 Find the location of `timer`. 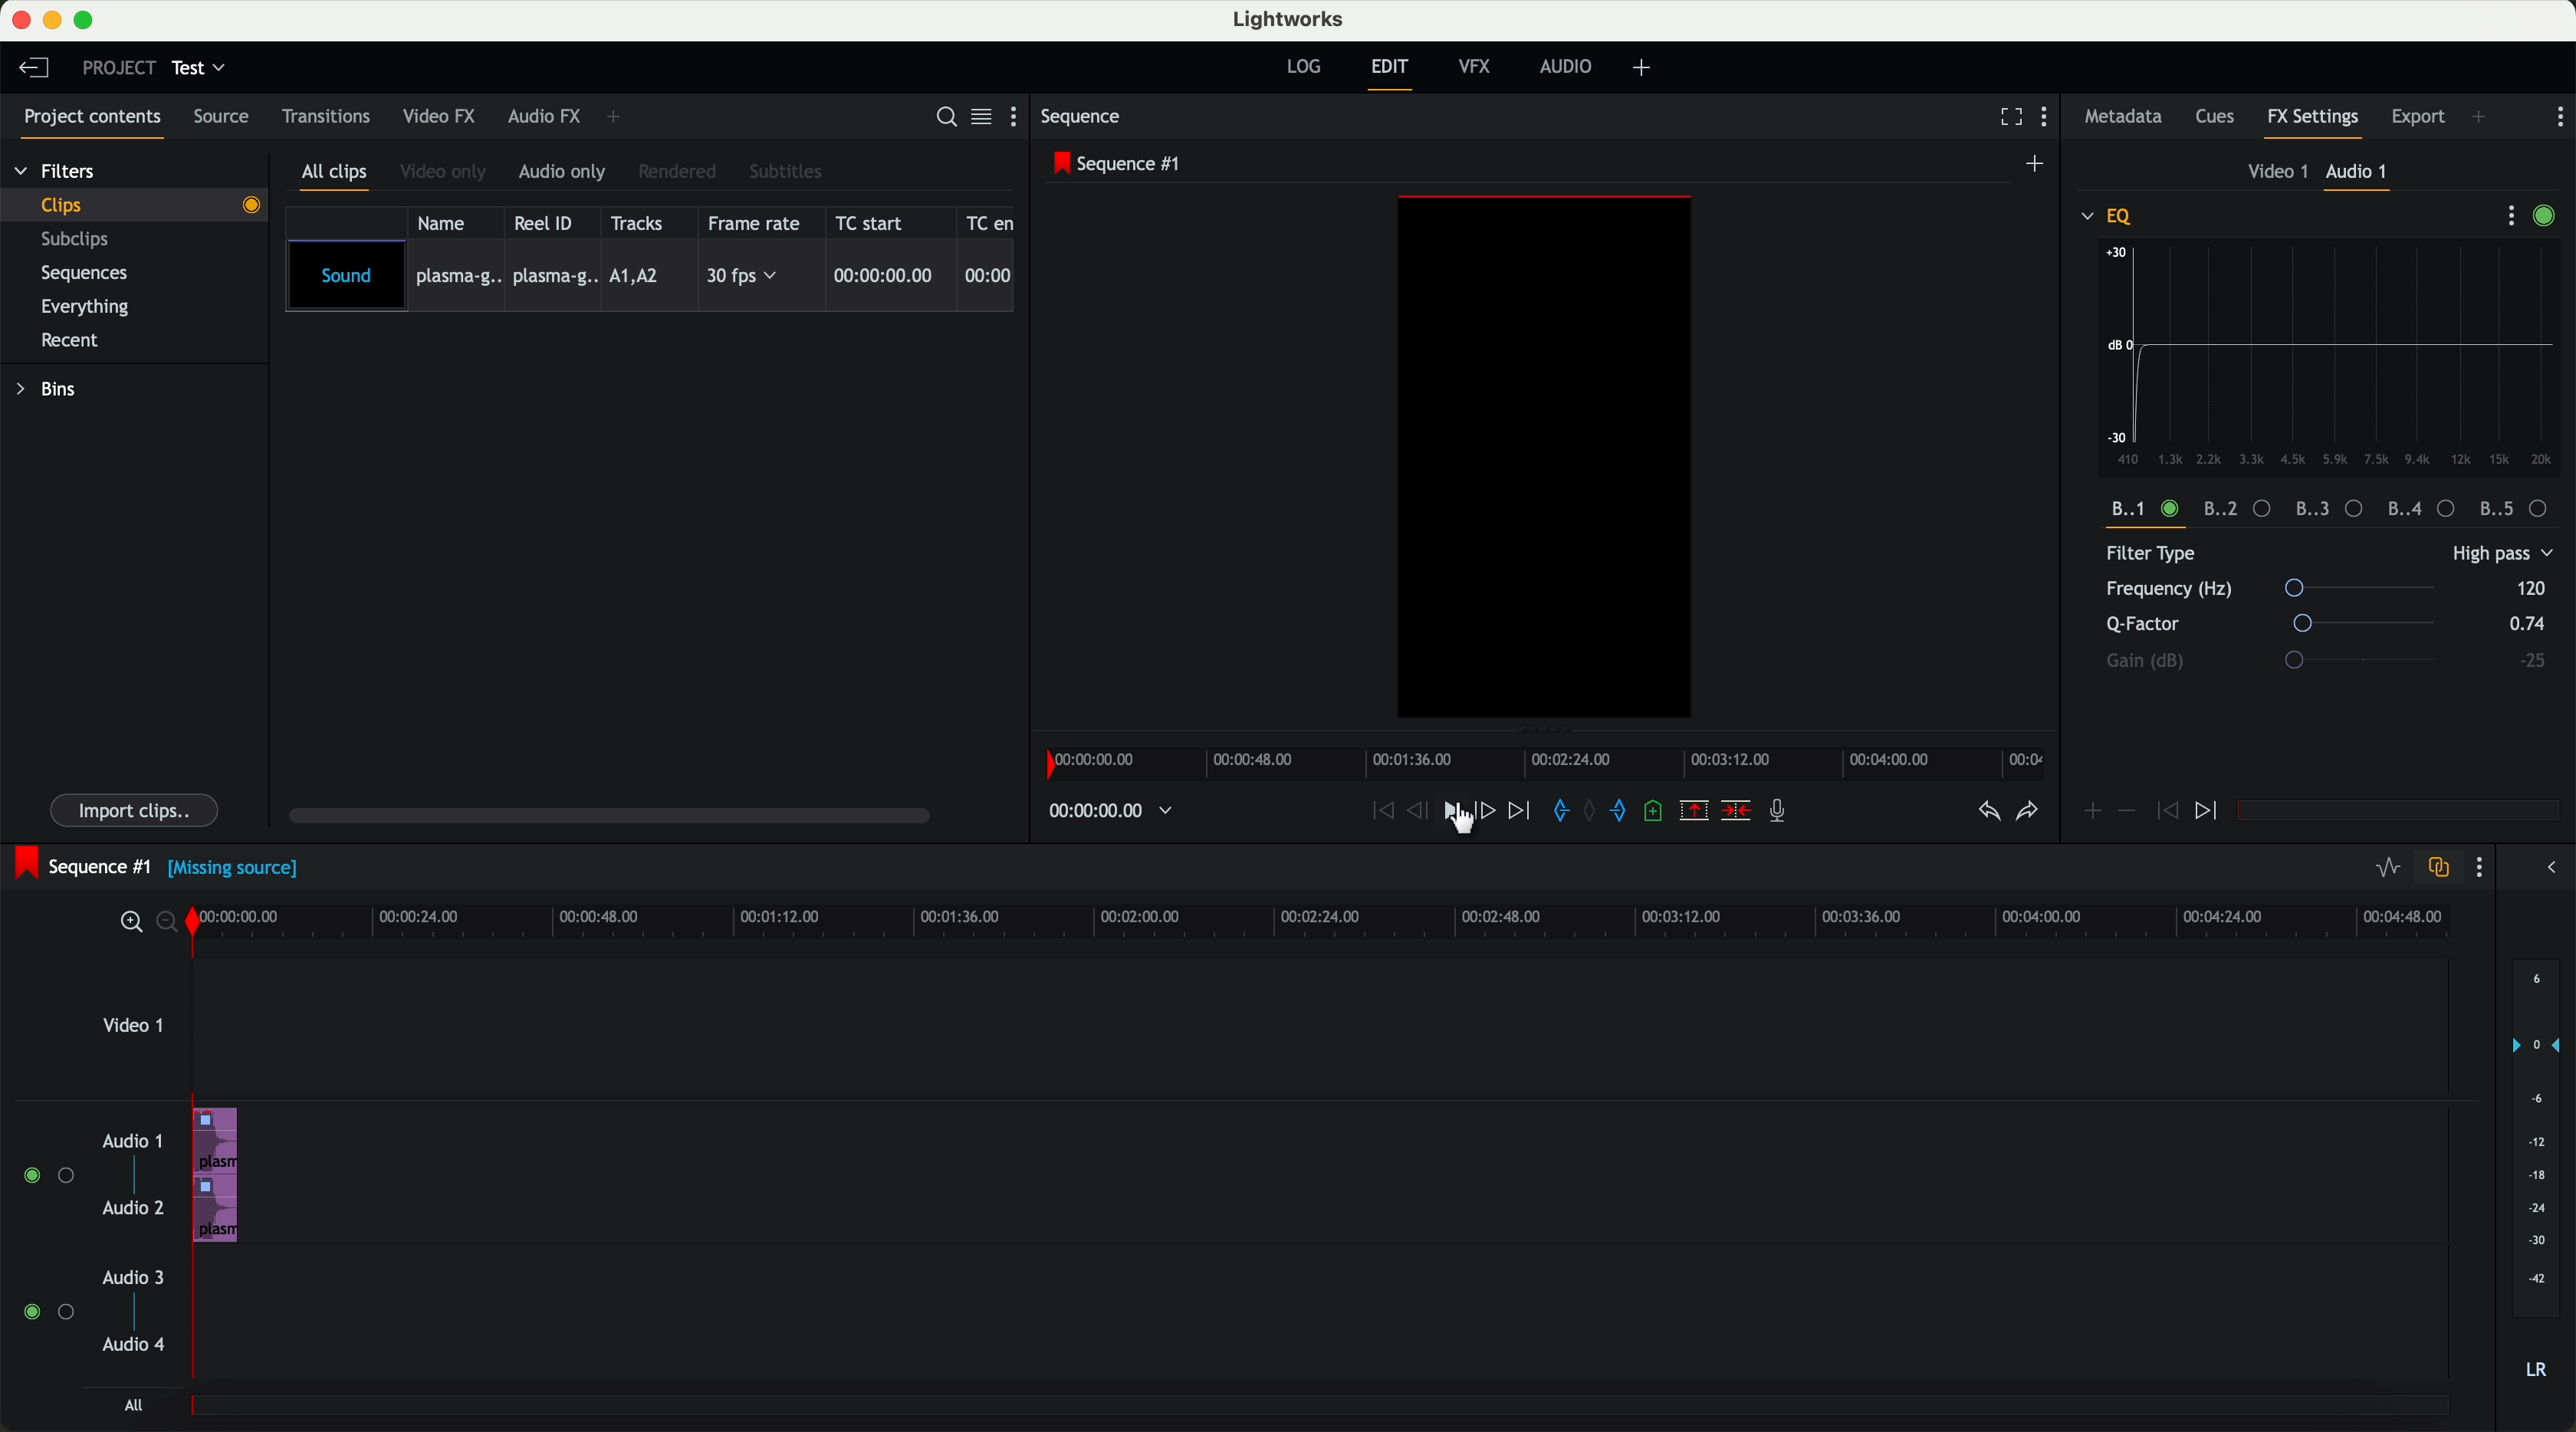

timer is located at coordinates (1108, 811).